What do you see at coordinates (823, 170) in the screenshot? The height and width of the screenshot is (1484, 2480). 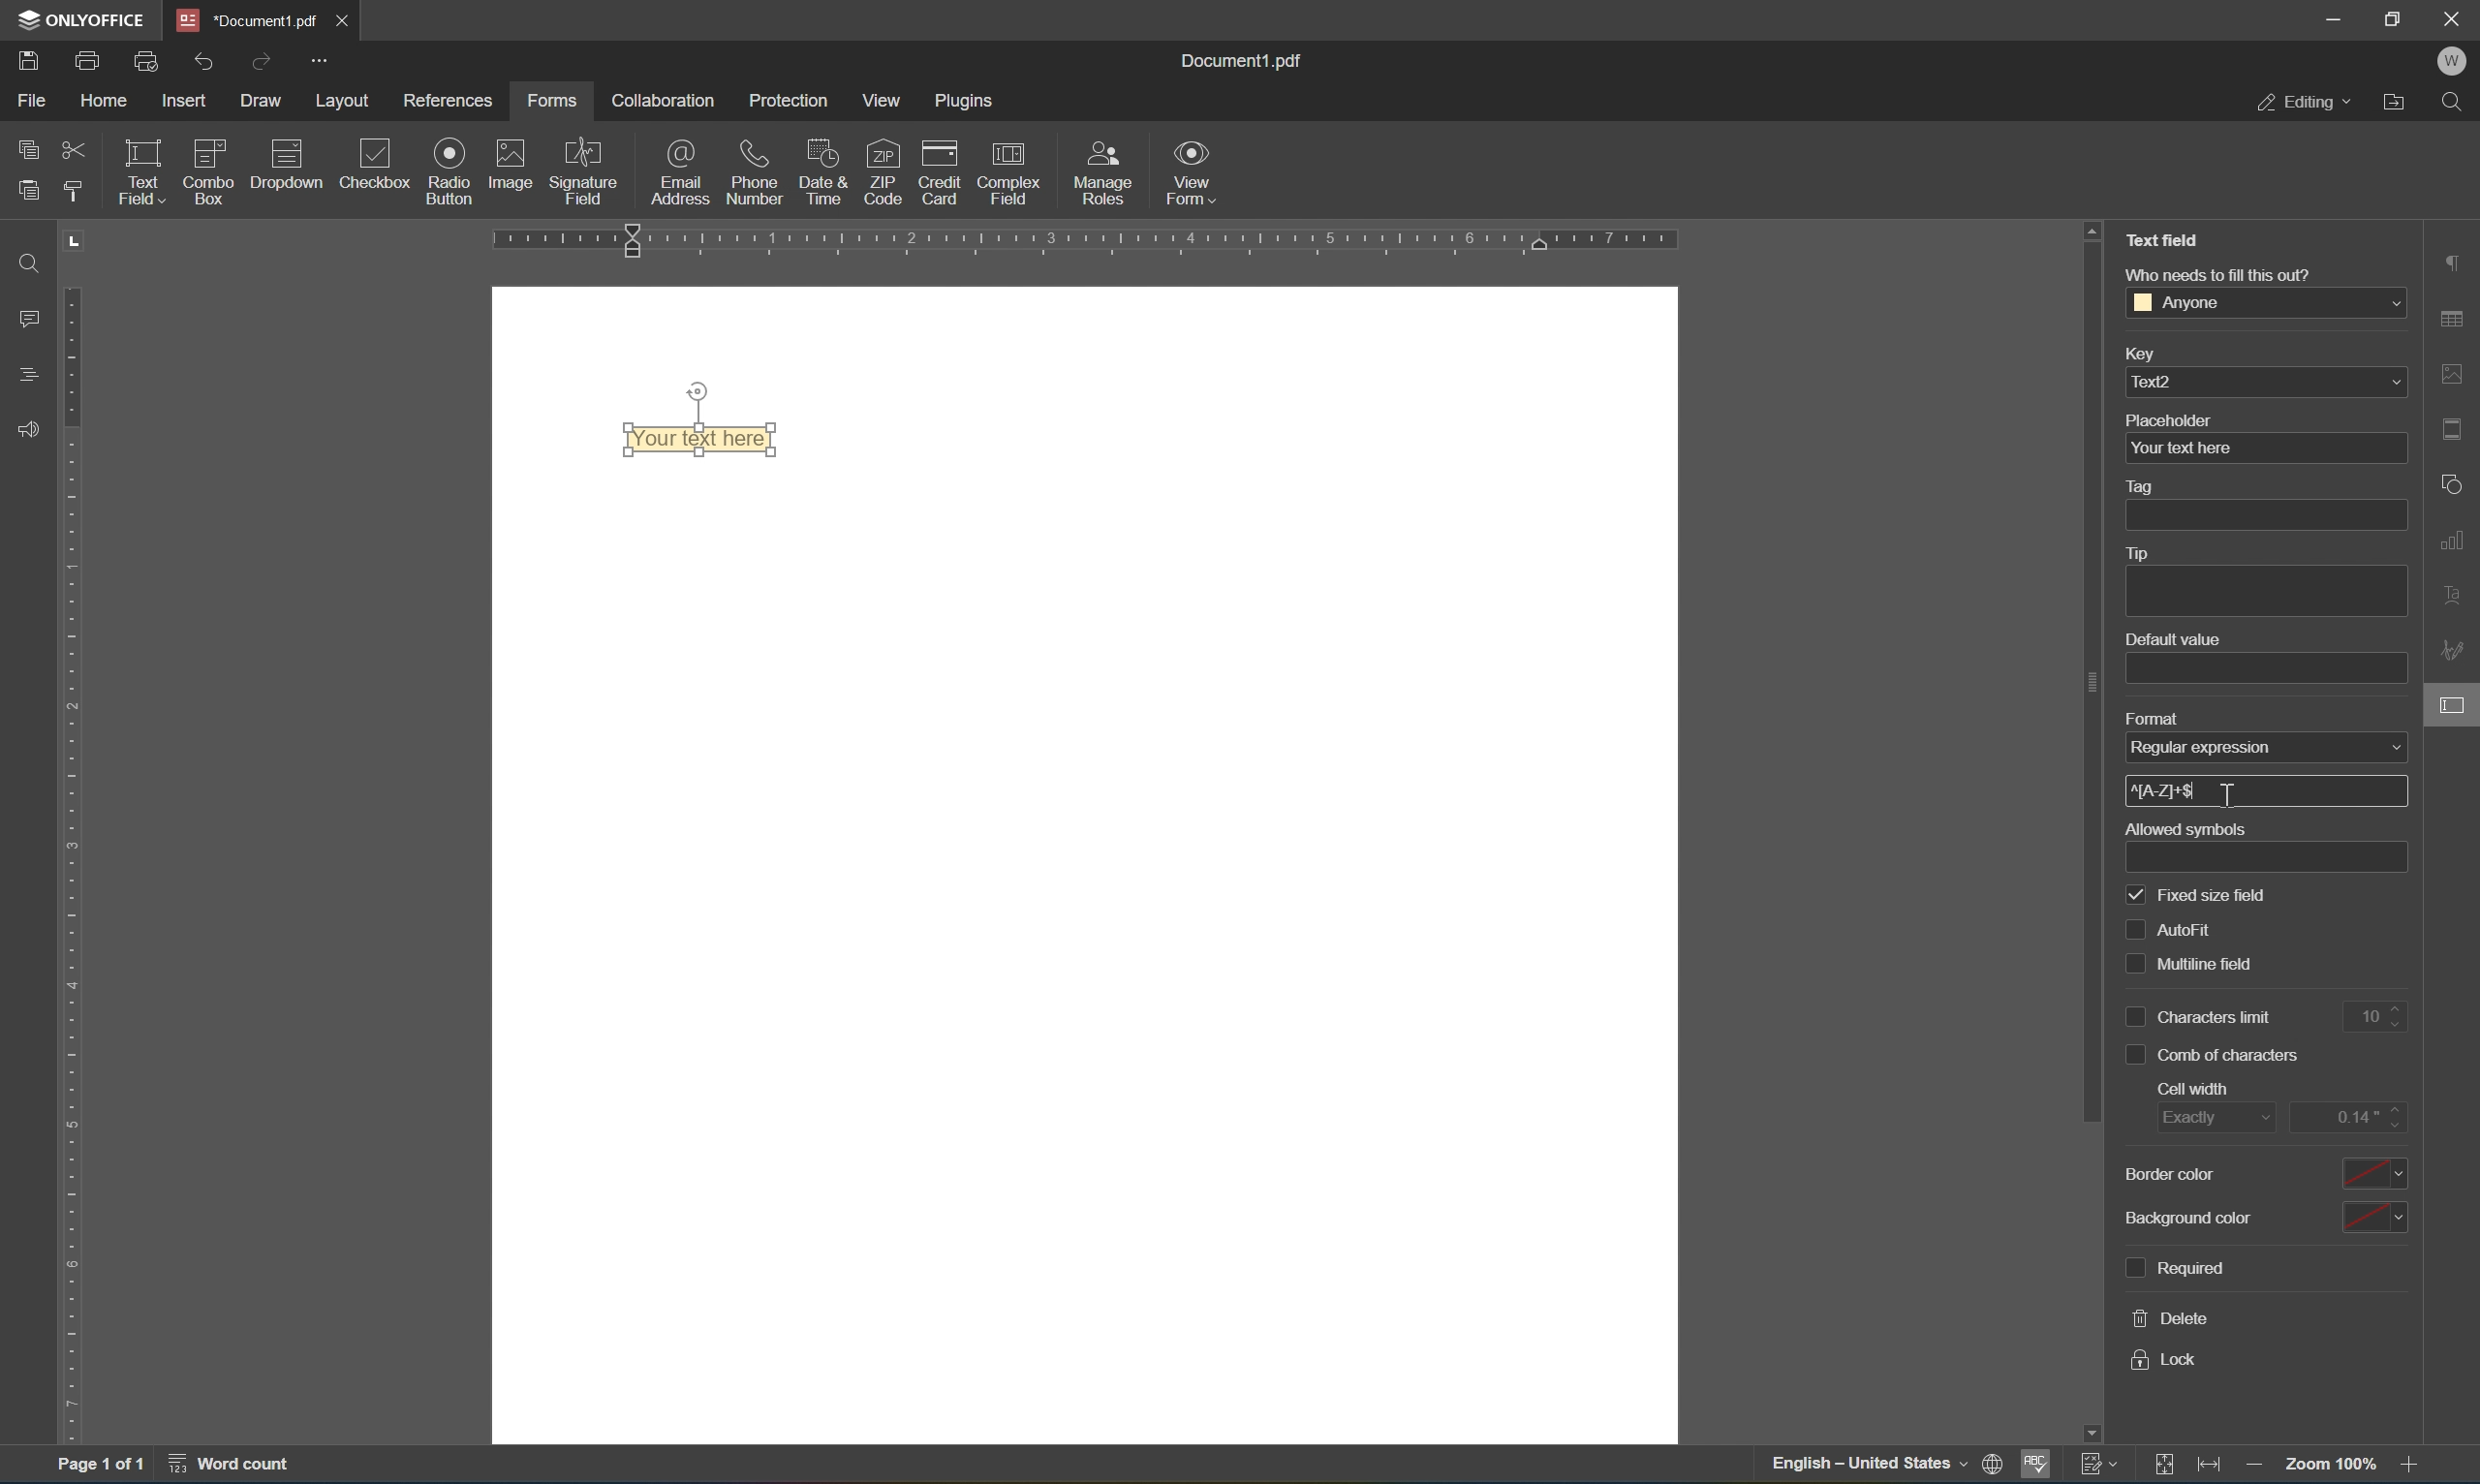 I see `date & time` at bounding box center [823, 170].